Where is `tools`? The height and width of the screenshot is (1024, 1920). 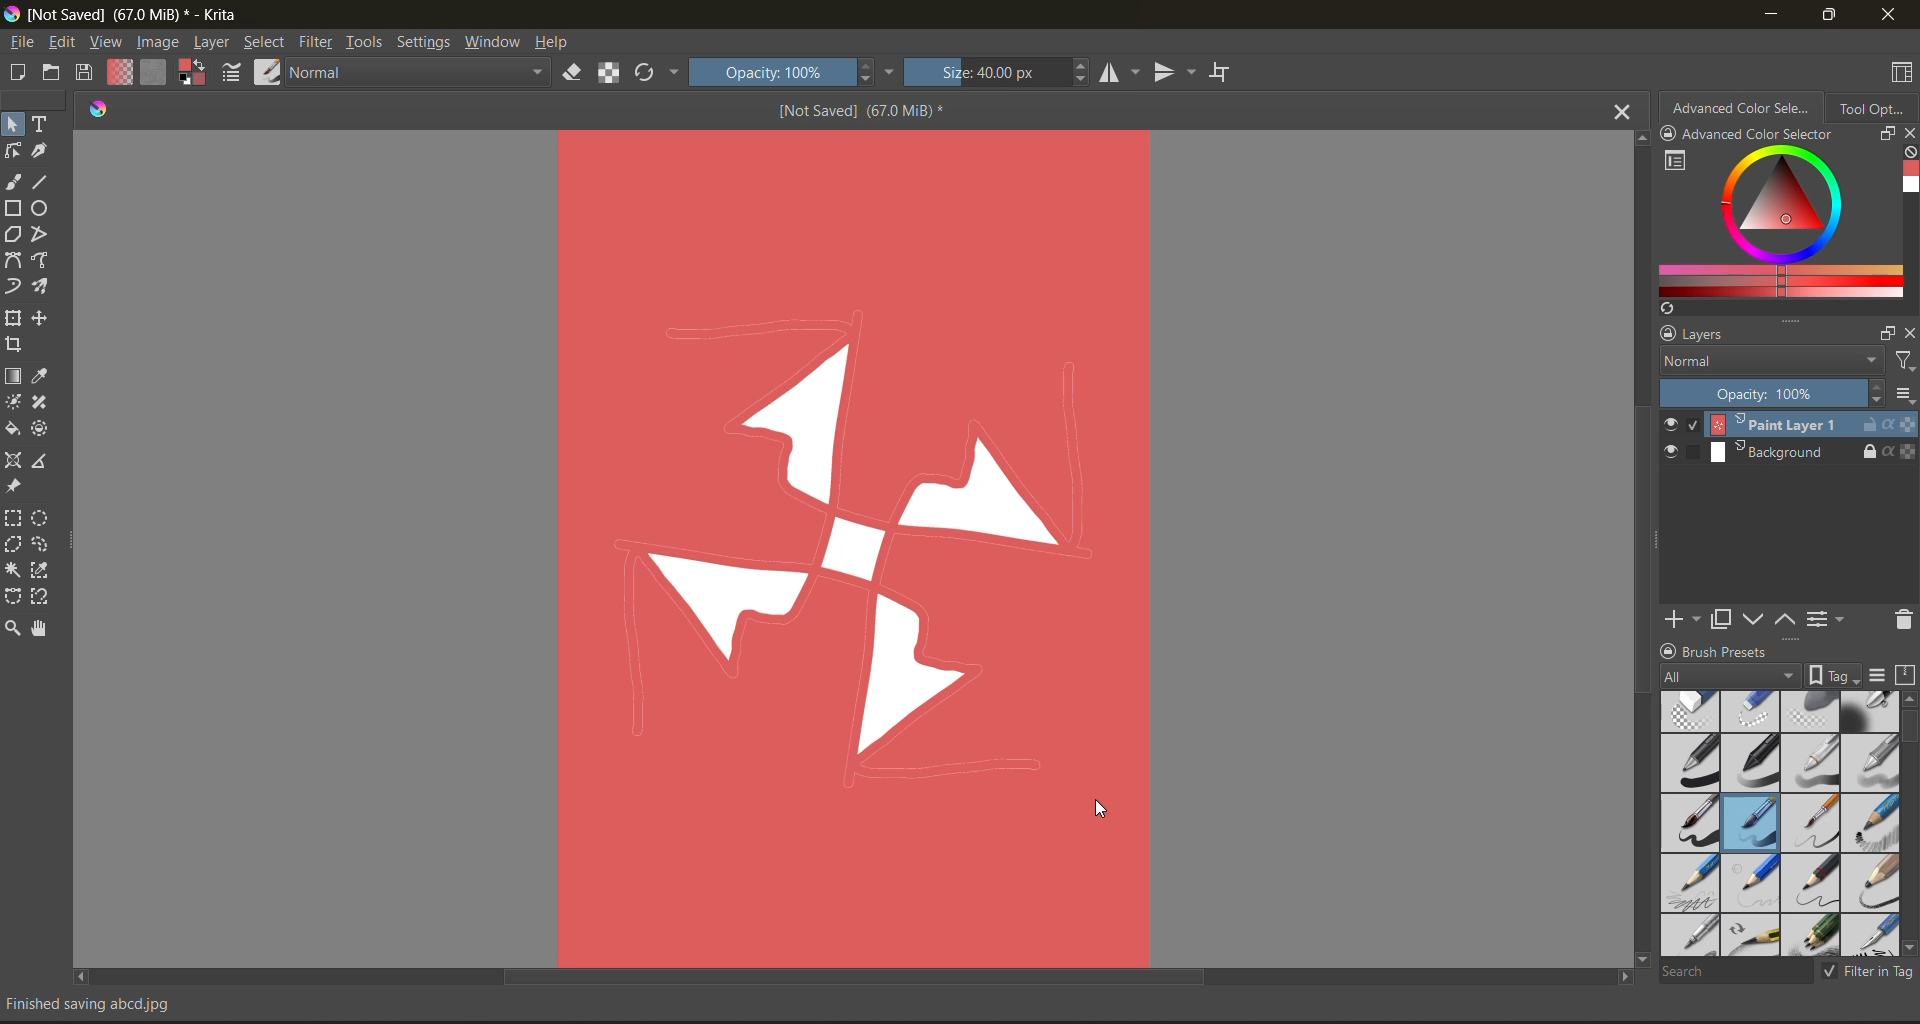
tools is located at coordinates (45, 463).